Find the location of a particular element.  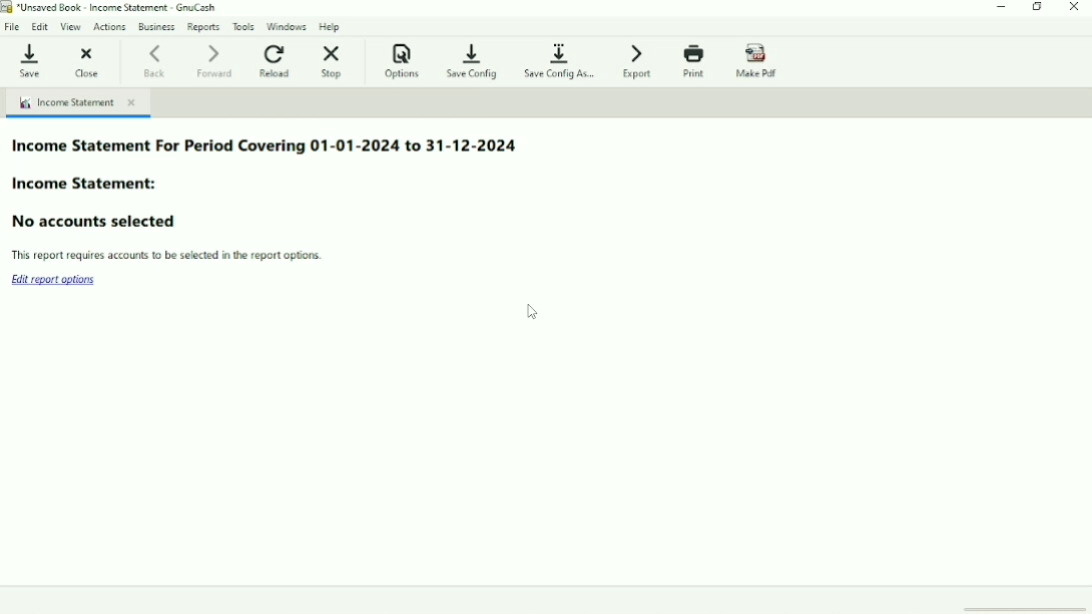

File is located at coordinates (13, 25).